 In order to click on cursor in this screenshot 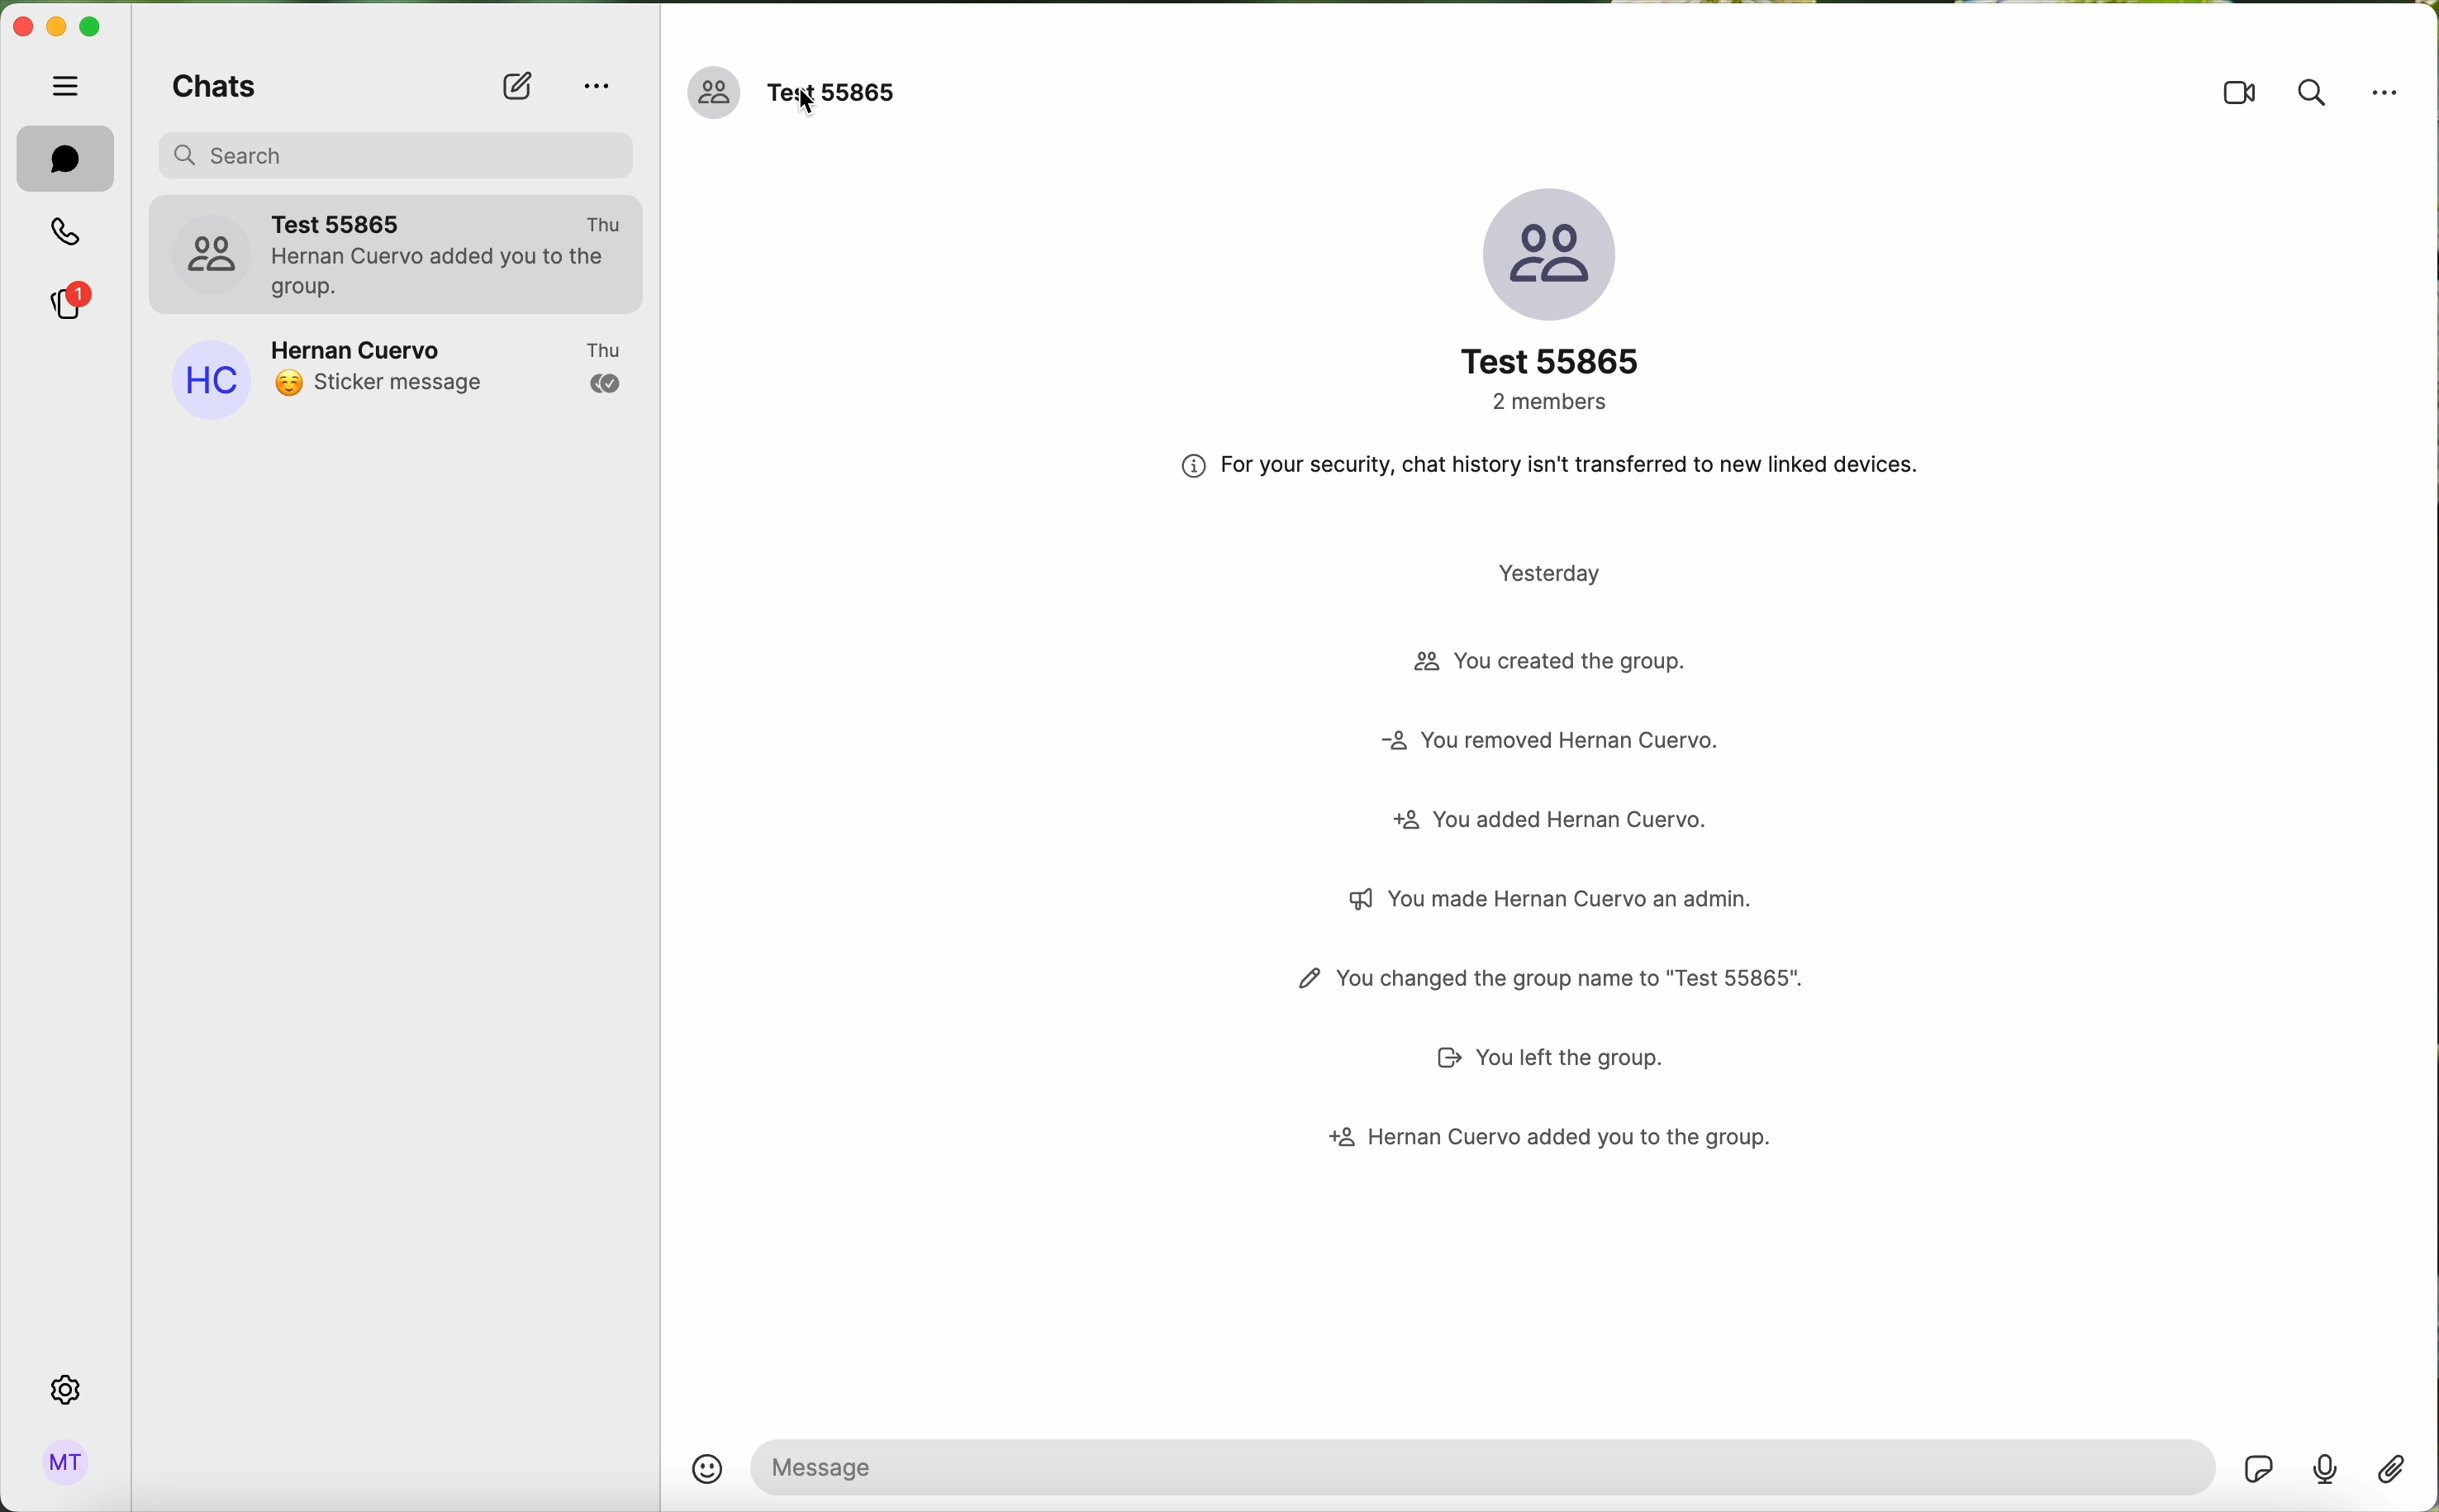, I will do `click(807, 103)`.